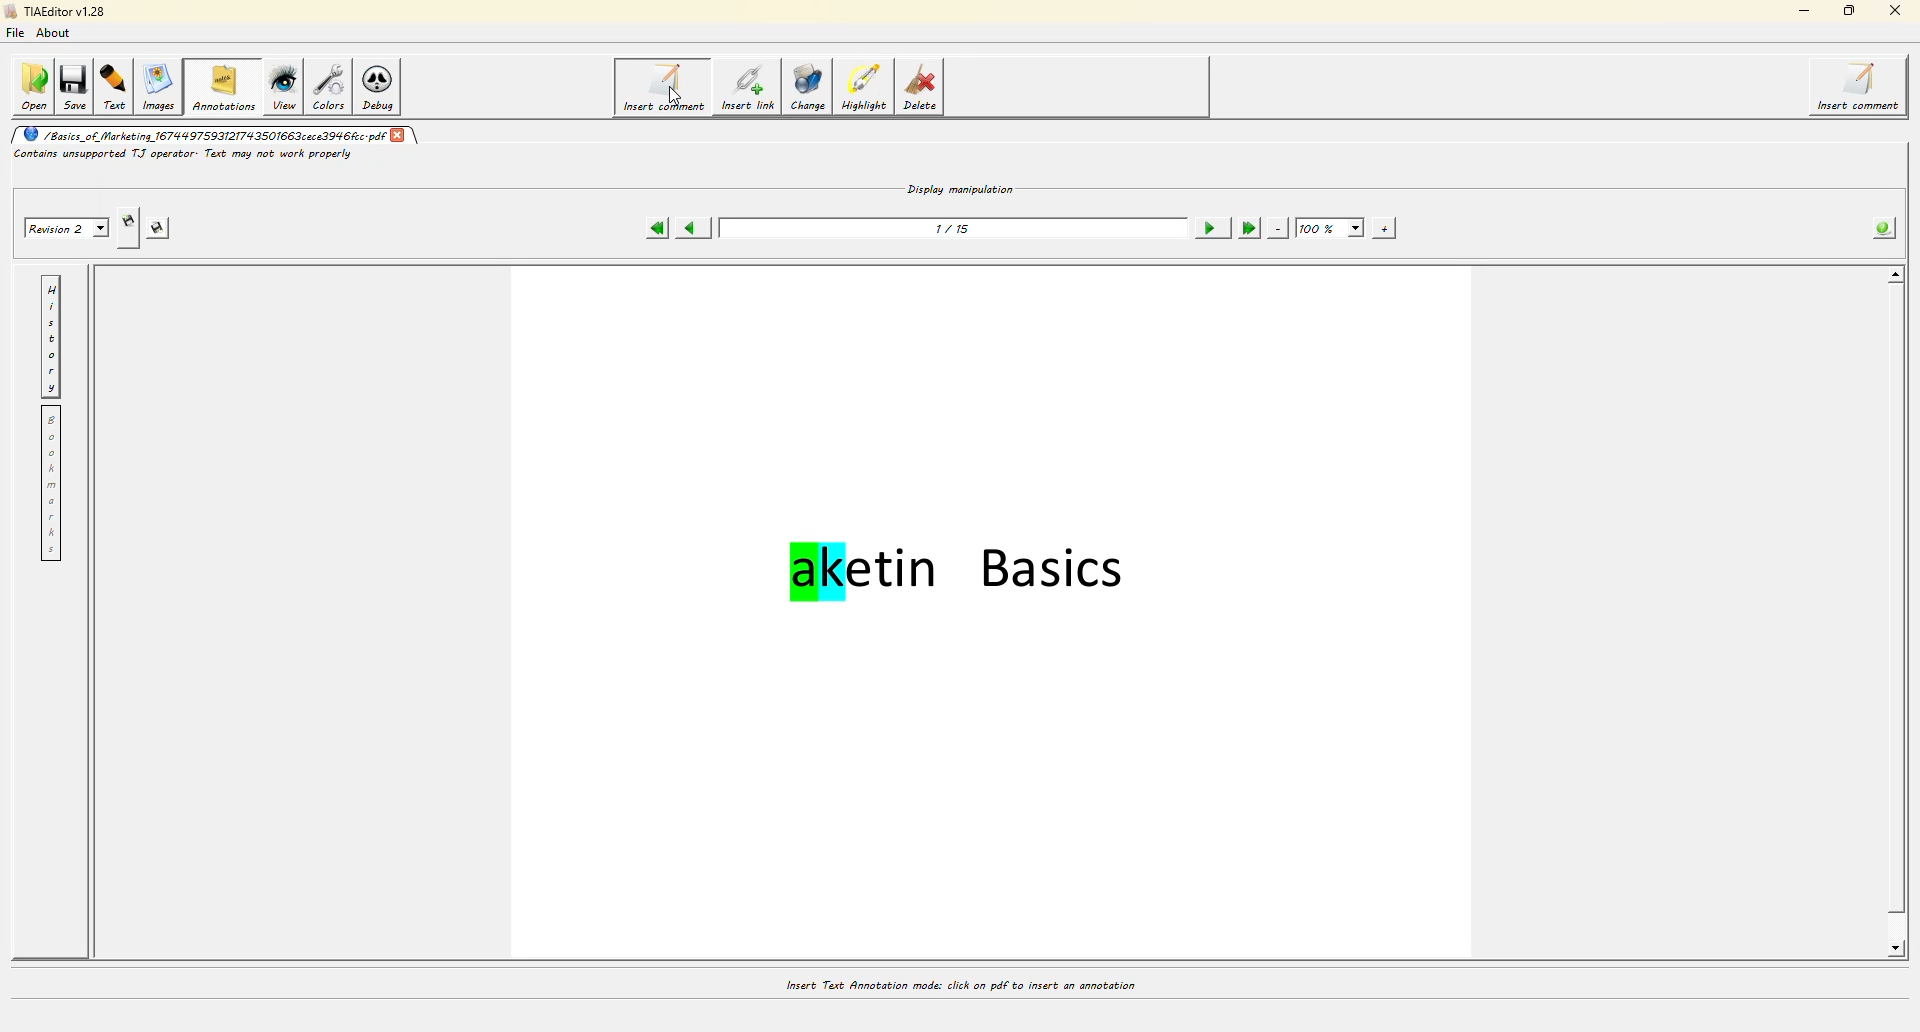 Image resolution: width=1920 pixels, height=1032 pixels. What do you see at coordinates (1247, 228) in the screenshot?
I see `last page` at bounding box center [1247, 228].